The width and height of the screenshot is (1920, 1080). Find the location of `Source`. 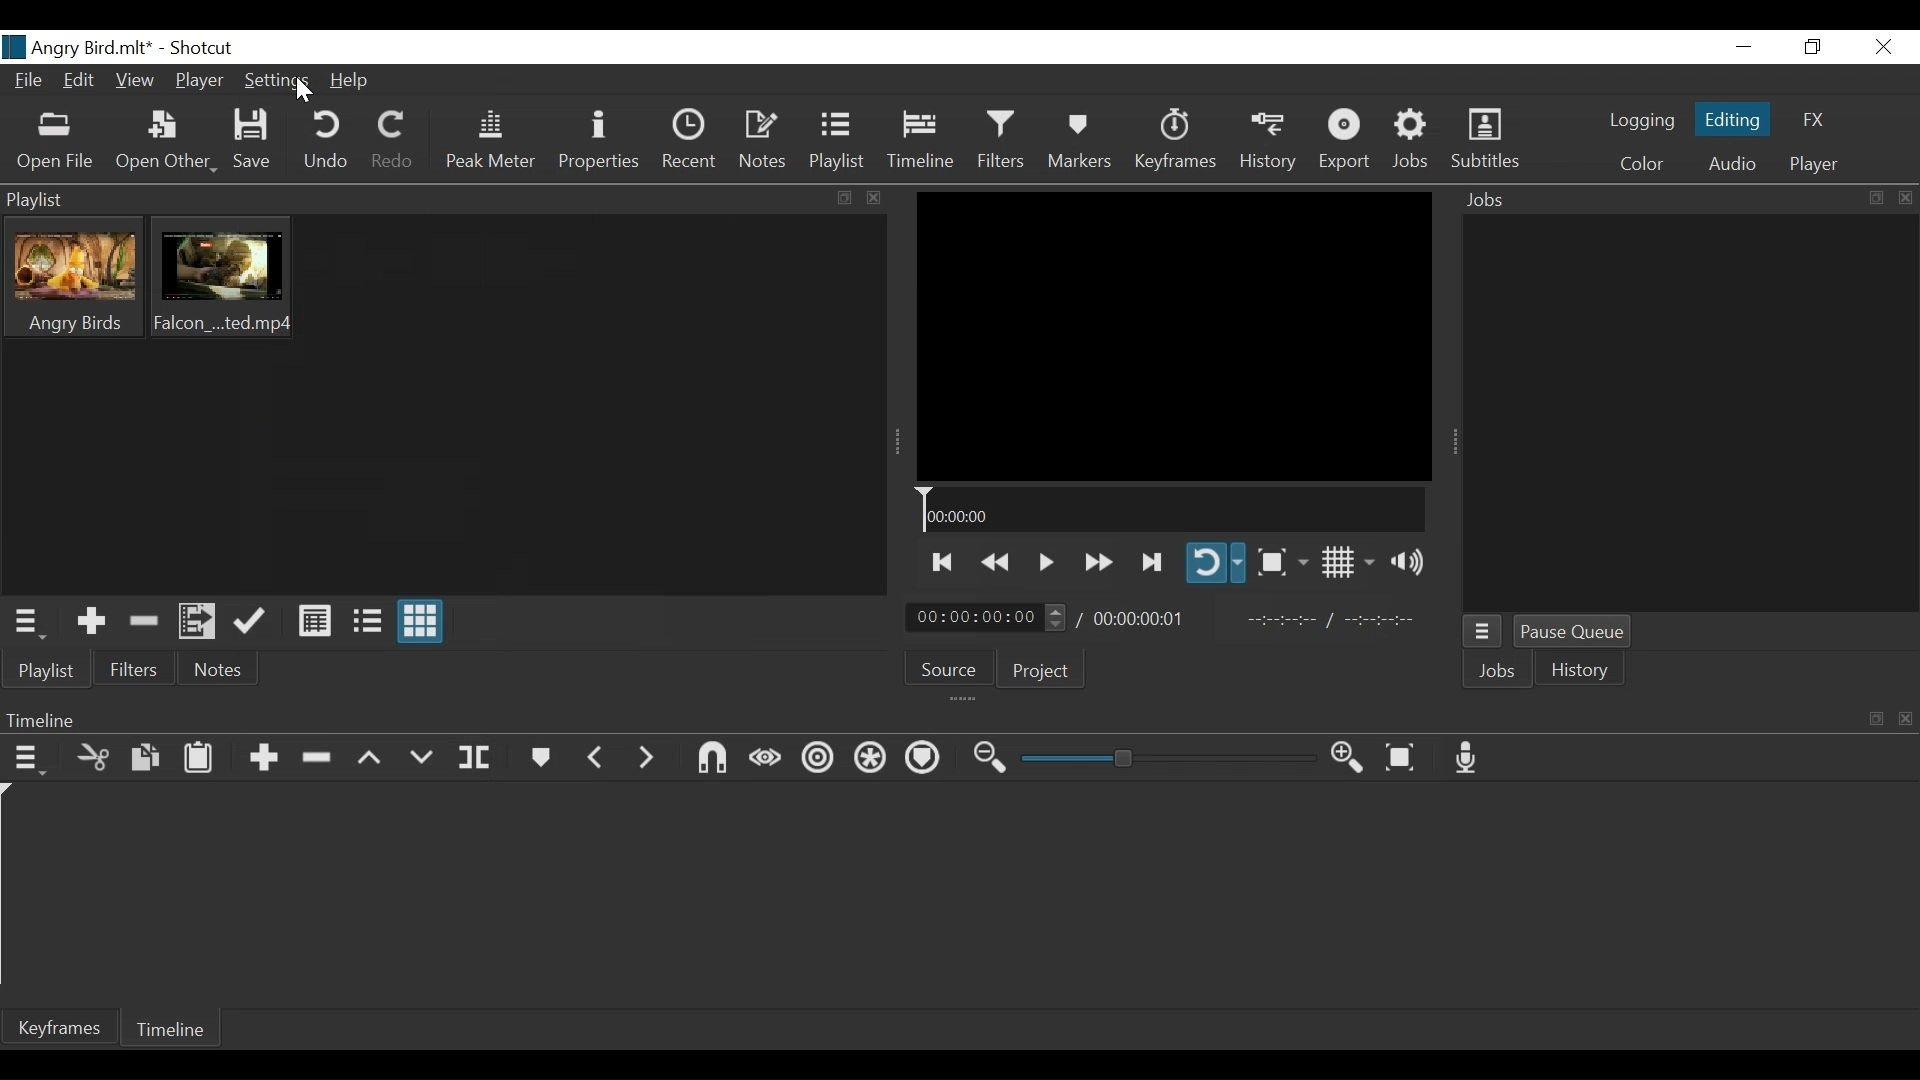

Source is located at coordinates (951, 668).